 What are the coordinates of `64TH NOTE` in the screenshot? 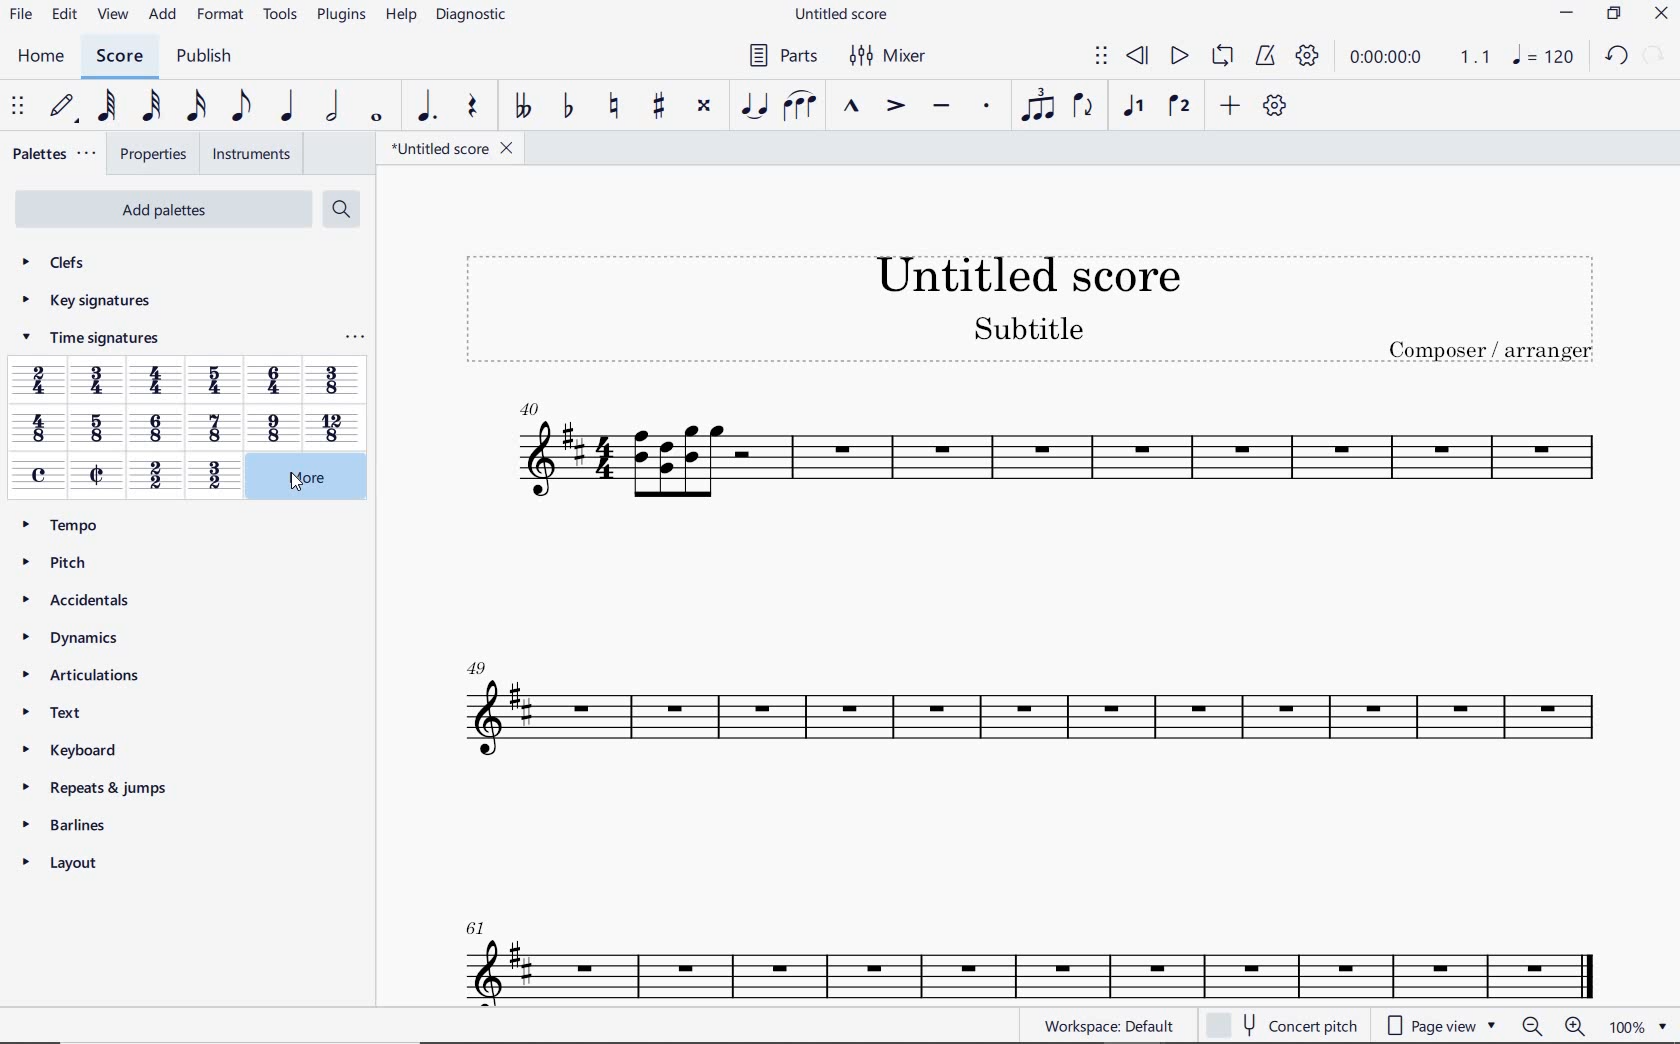 It's located at (106, 106).